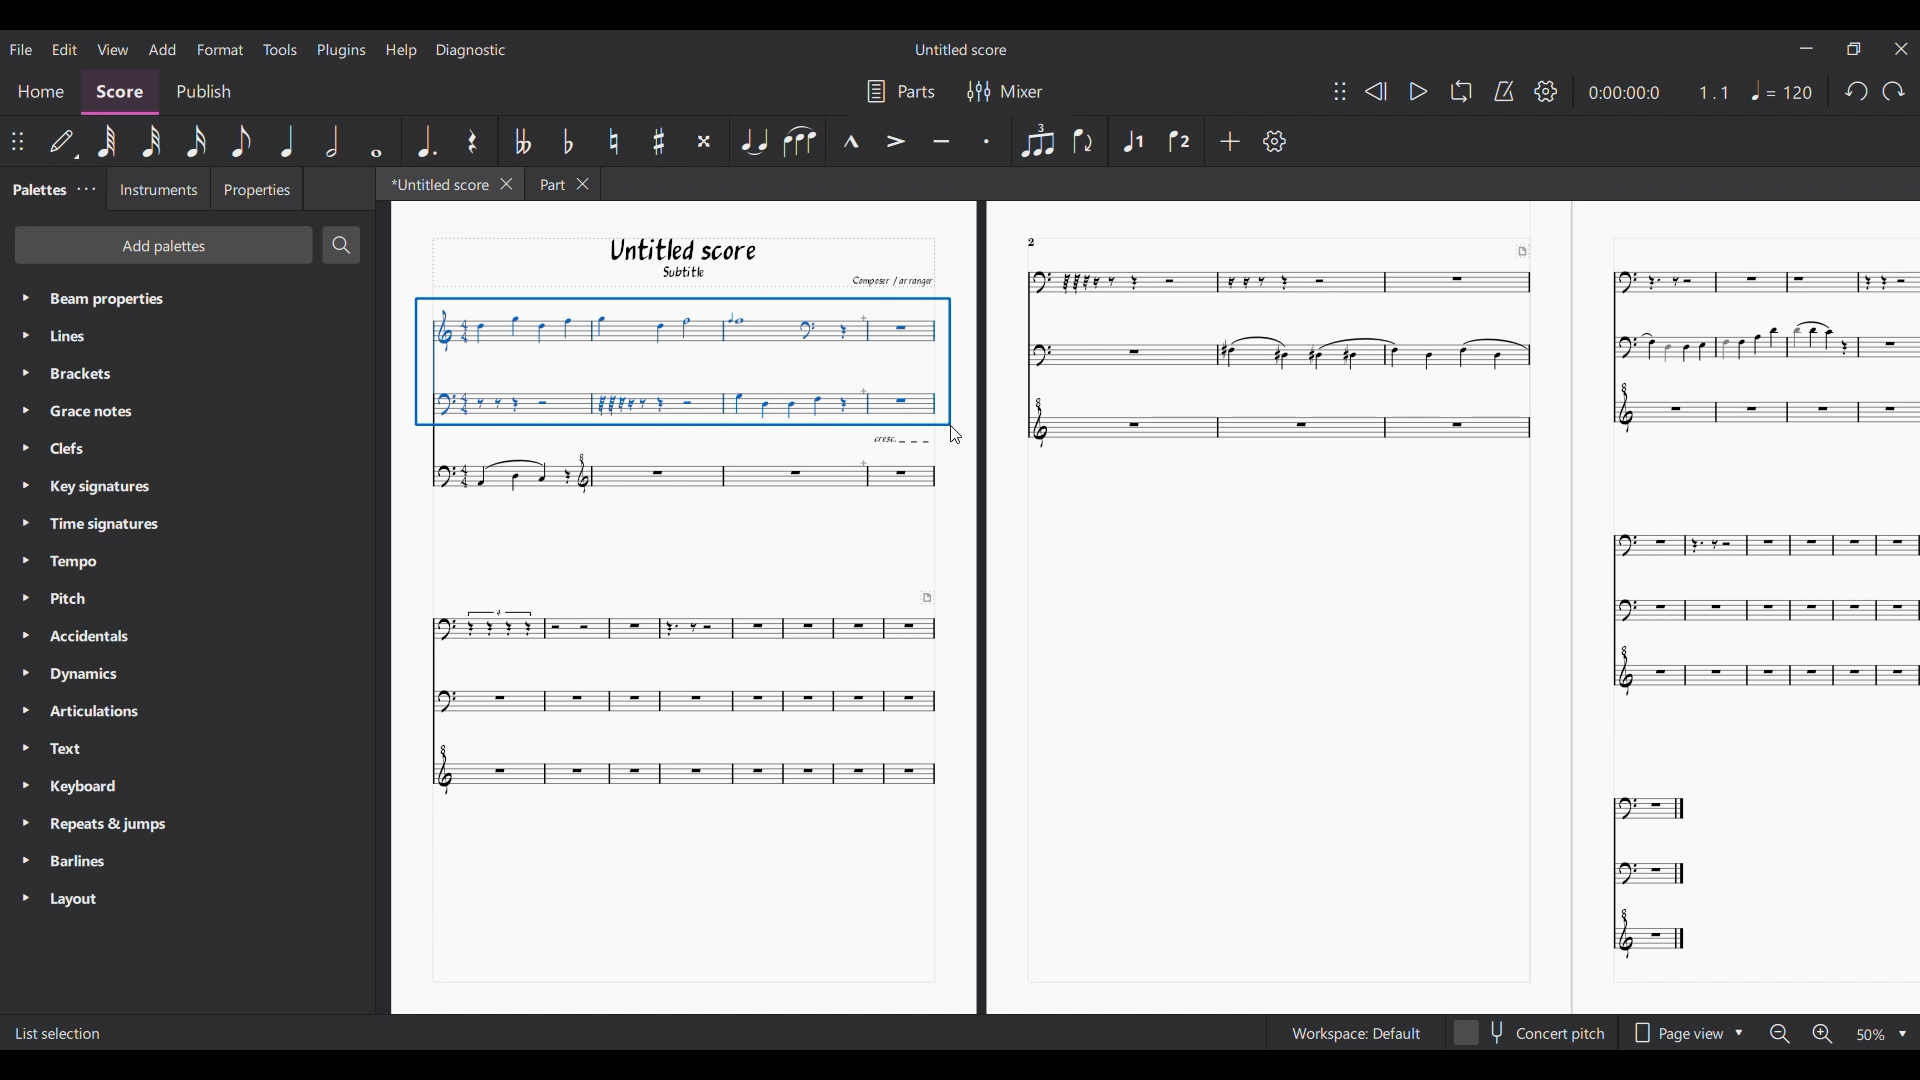 Image resolution: width=1920 pixels, height=1080 pixels. I want to click on Change position, so click(17, 142).